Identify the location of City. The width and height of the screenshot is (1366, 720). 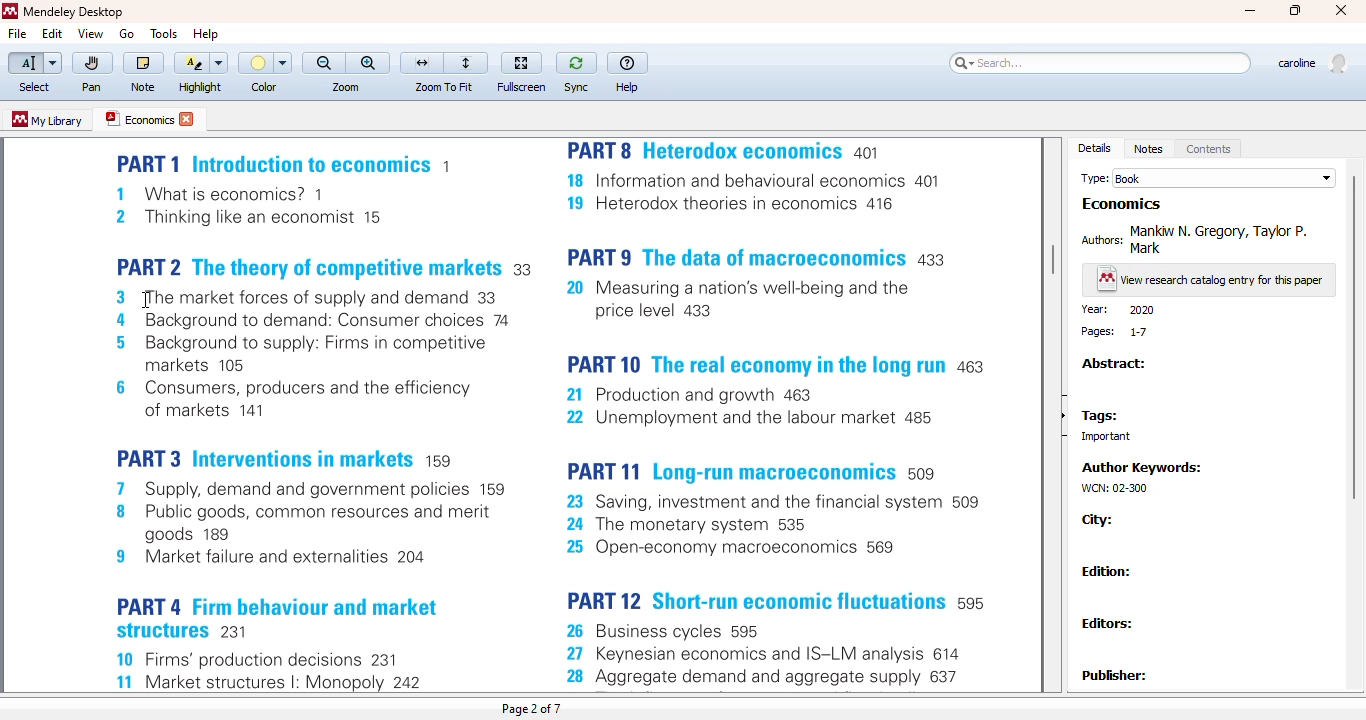
(1099, 519).